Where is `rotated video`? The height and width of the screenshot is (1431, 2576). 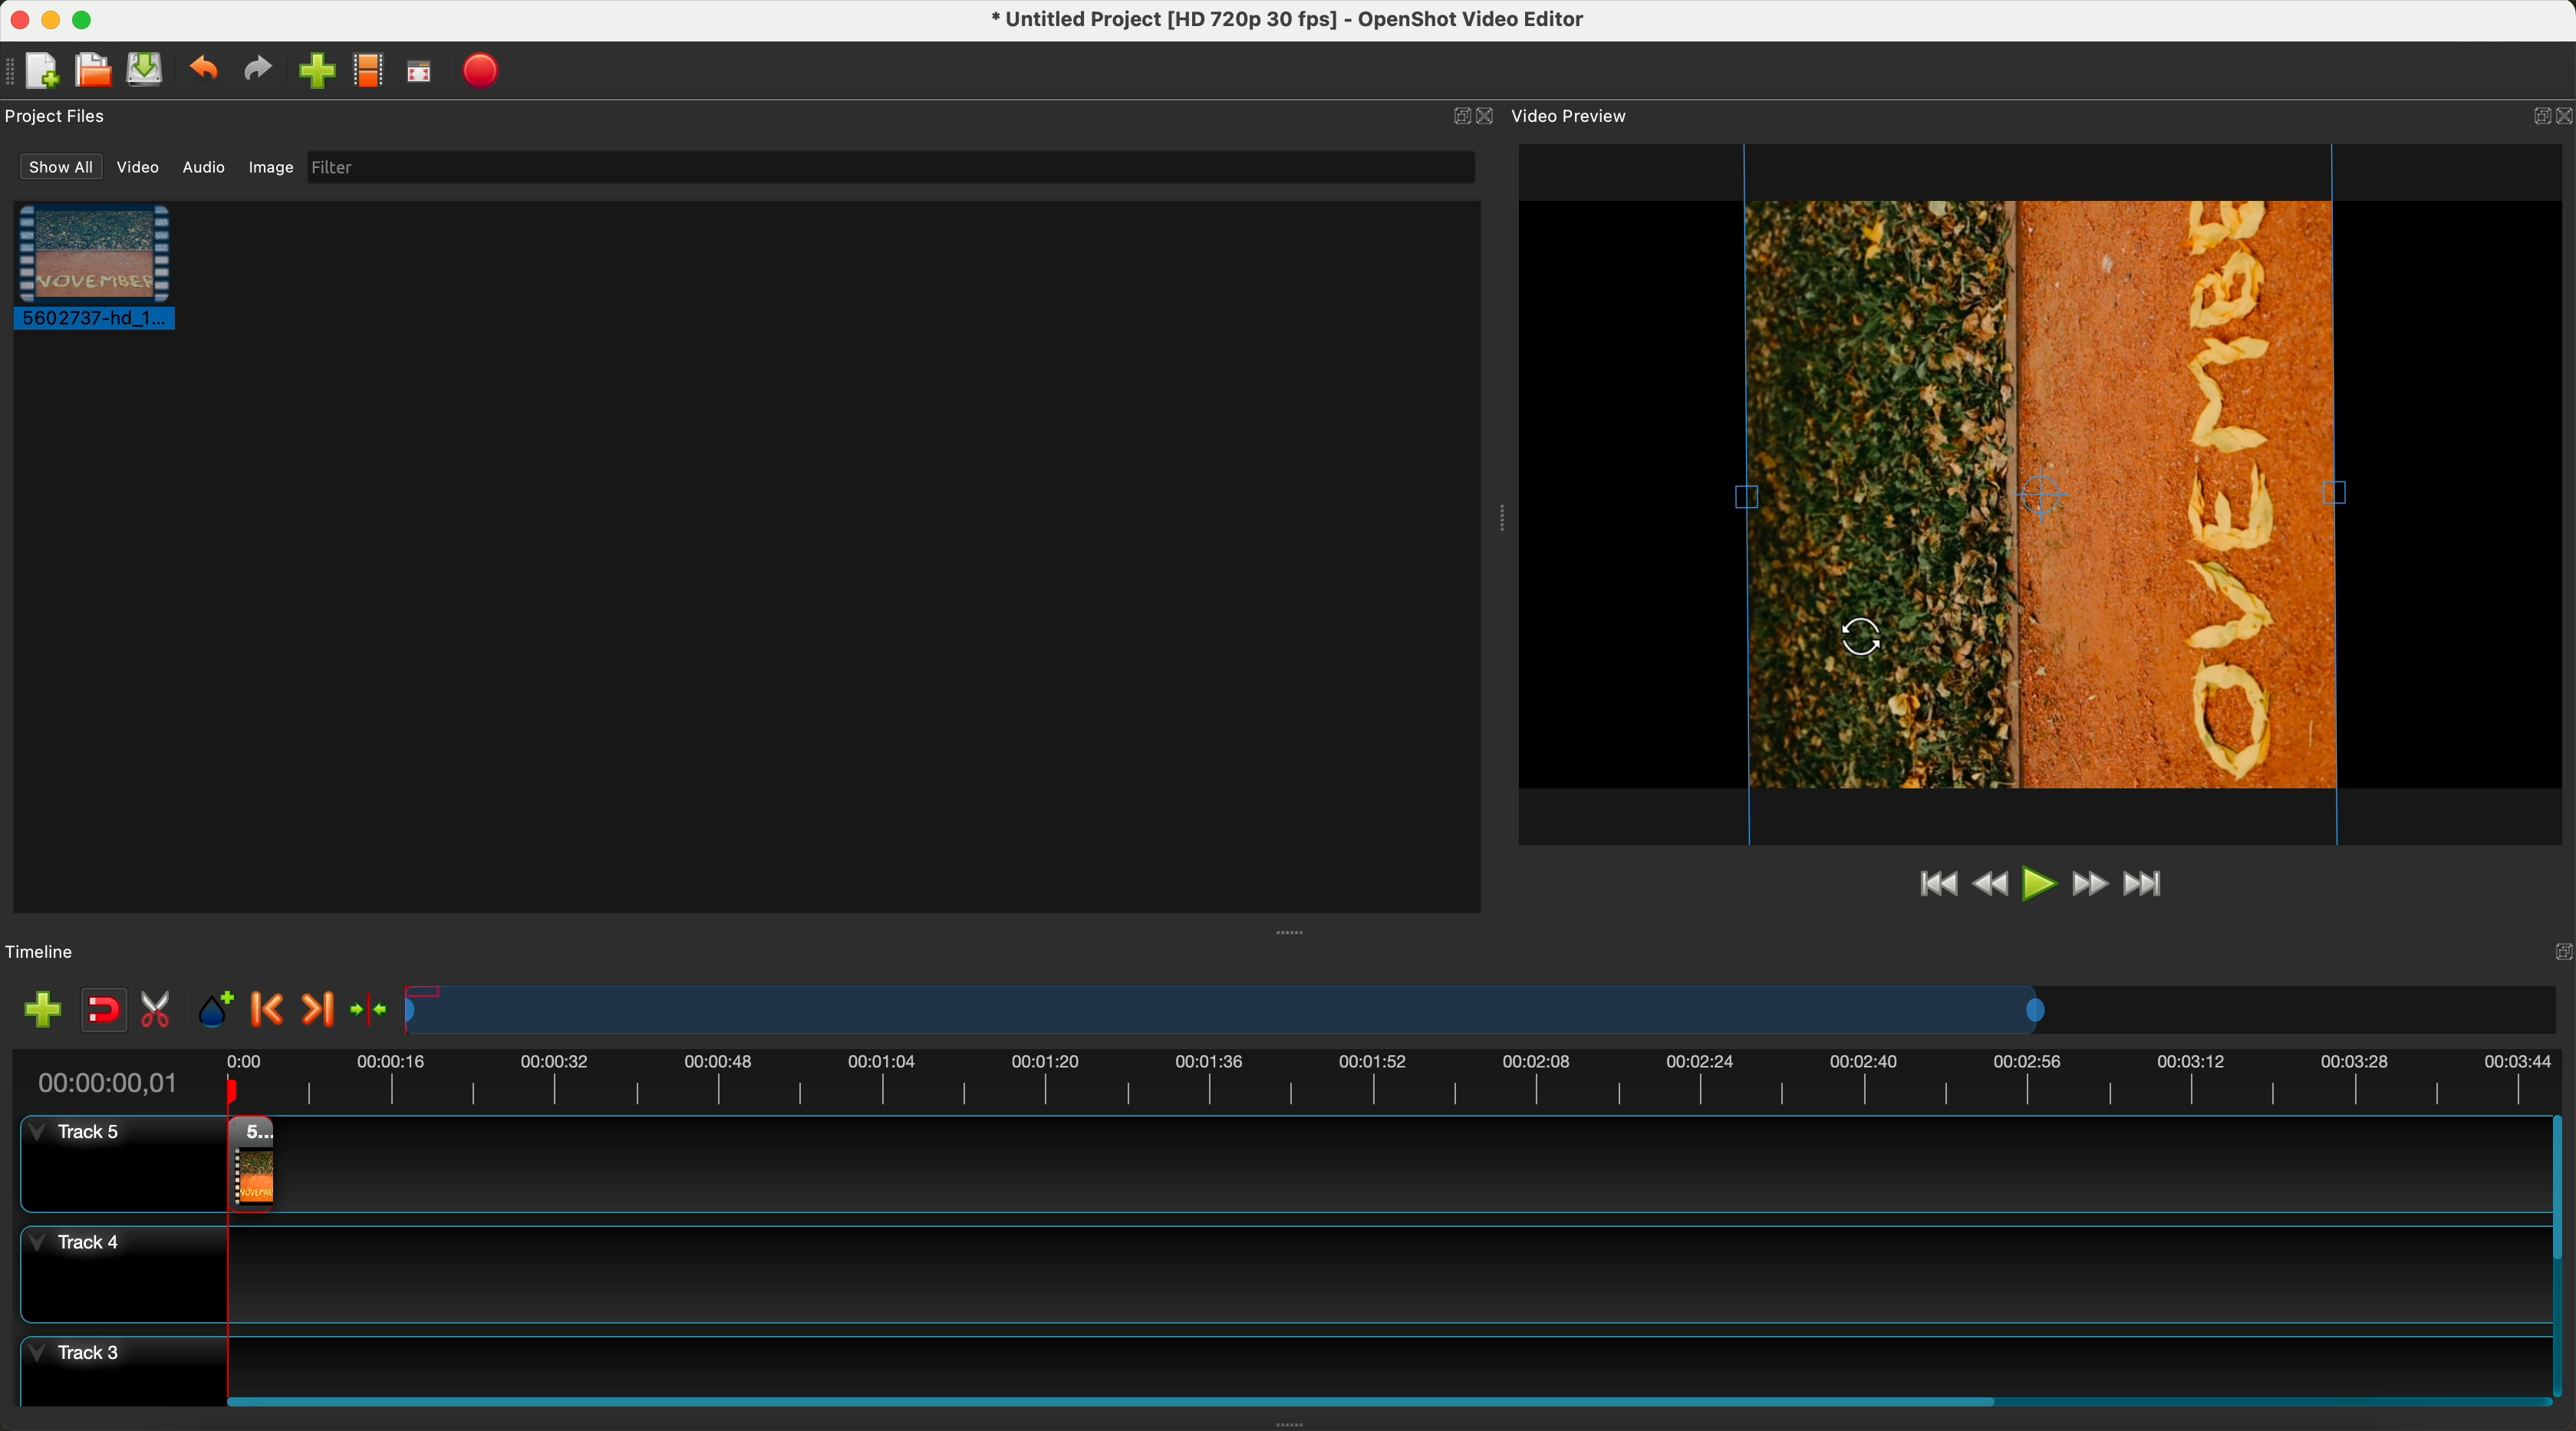 rotated video is located at coordinates (2043, 494).